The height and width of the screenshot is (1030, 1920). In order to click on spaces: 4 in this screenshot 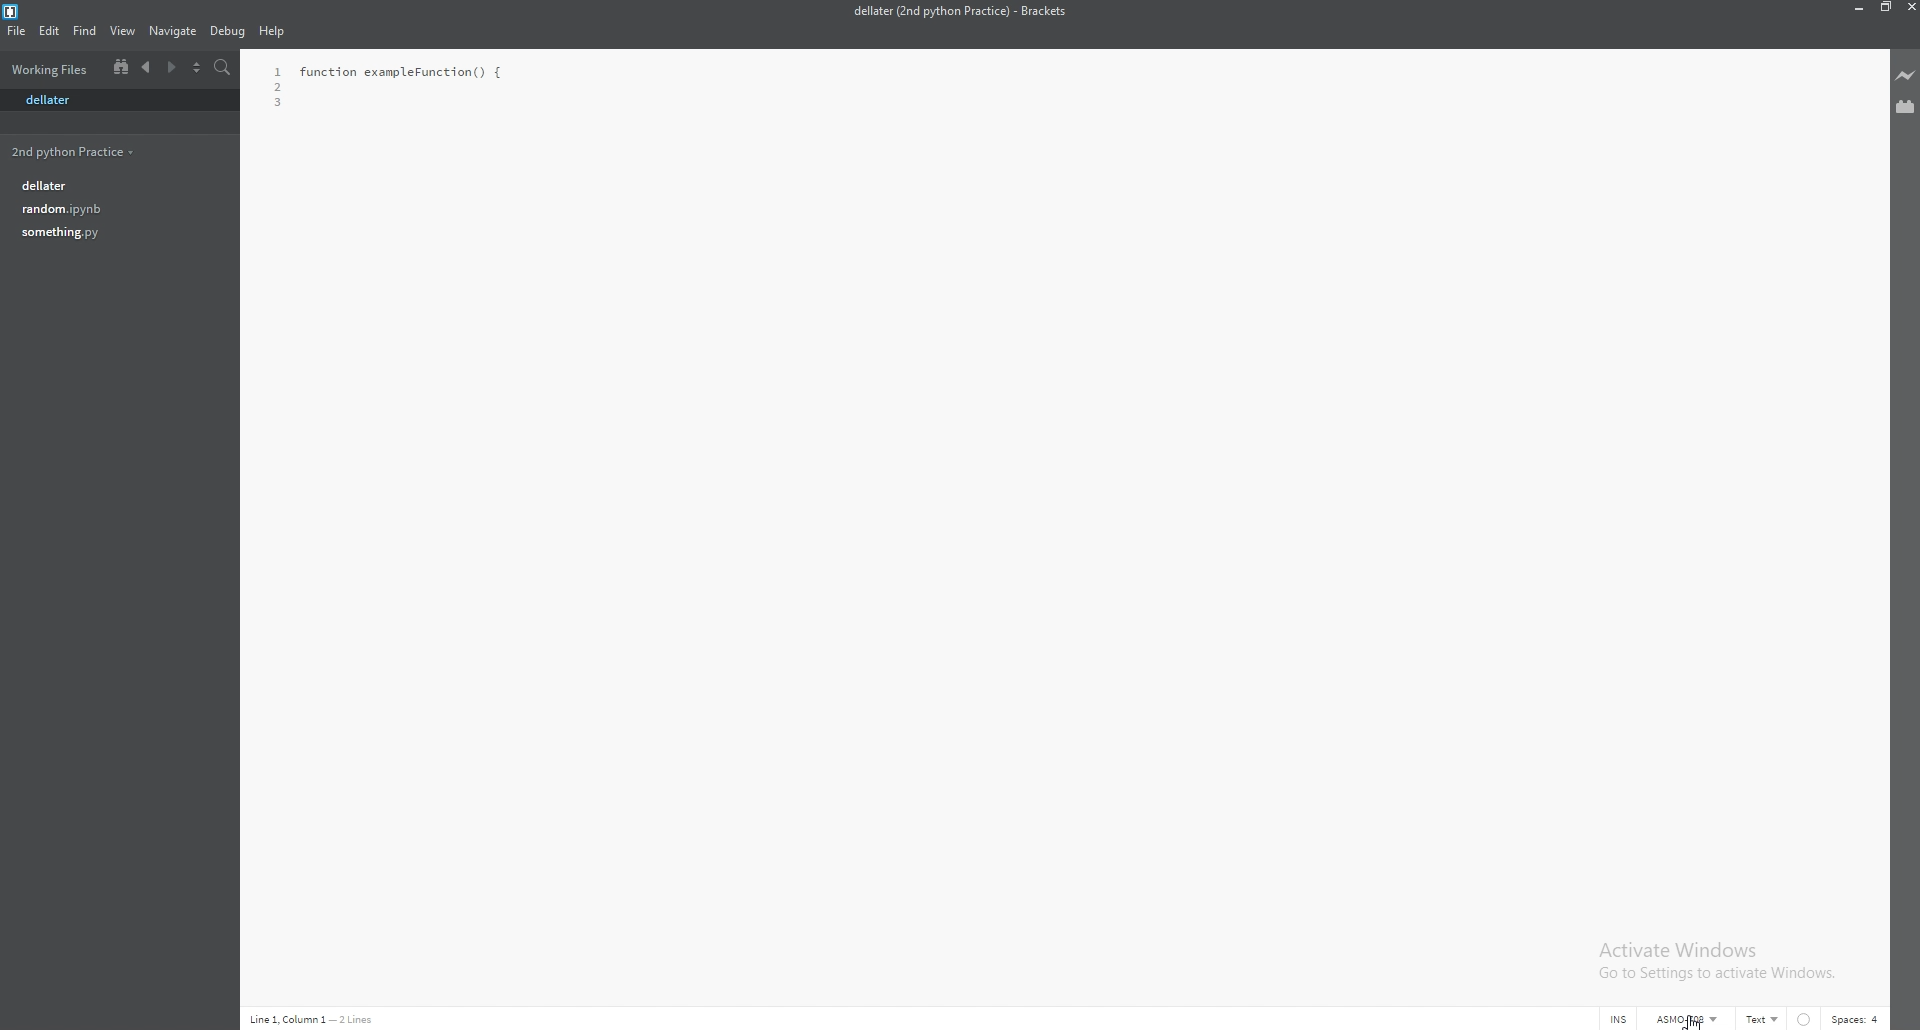, I will do `click(1857, 1019)`.